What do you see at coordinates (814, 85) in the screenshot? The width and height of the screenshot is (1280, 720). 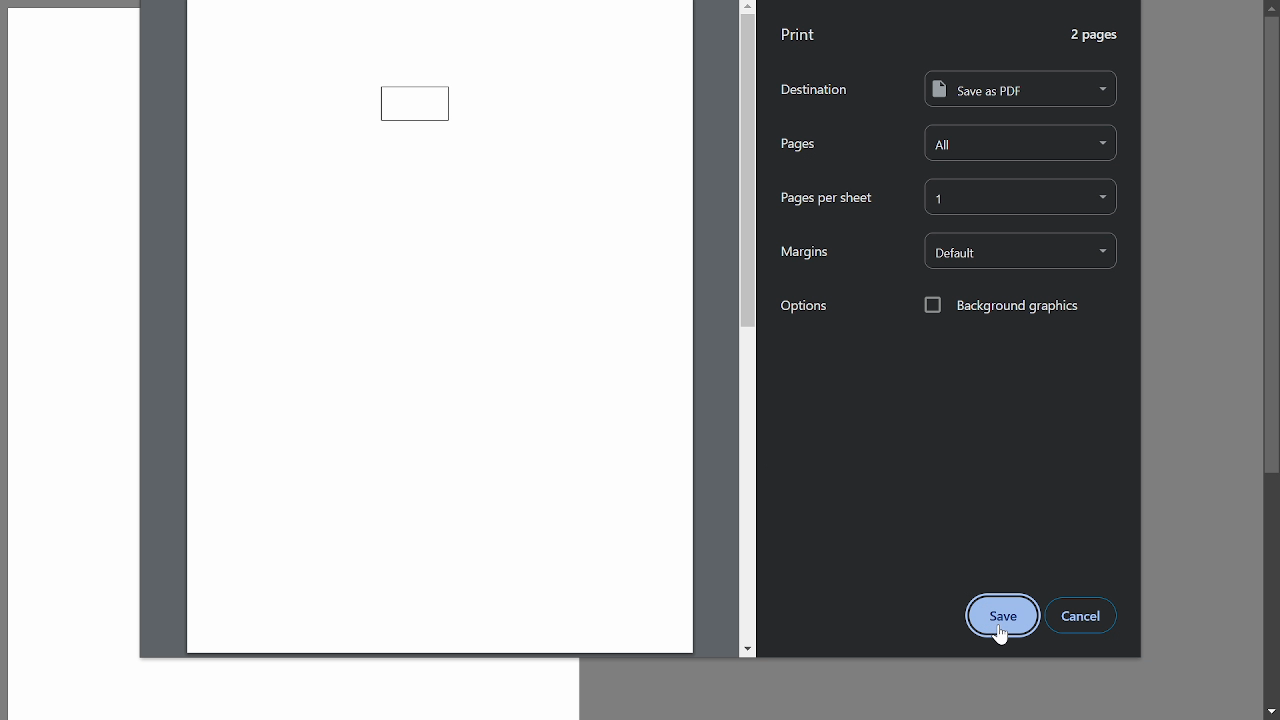 I see `destination` at bounding box center [814, 85].